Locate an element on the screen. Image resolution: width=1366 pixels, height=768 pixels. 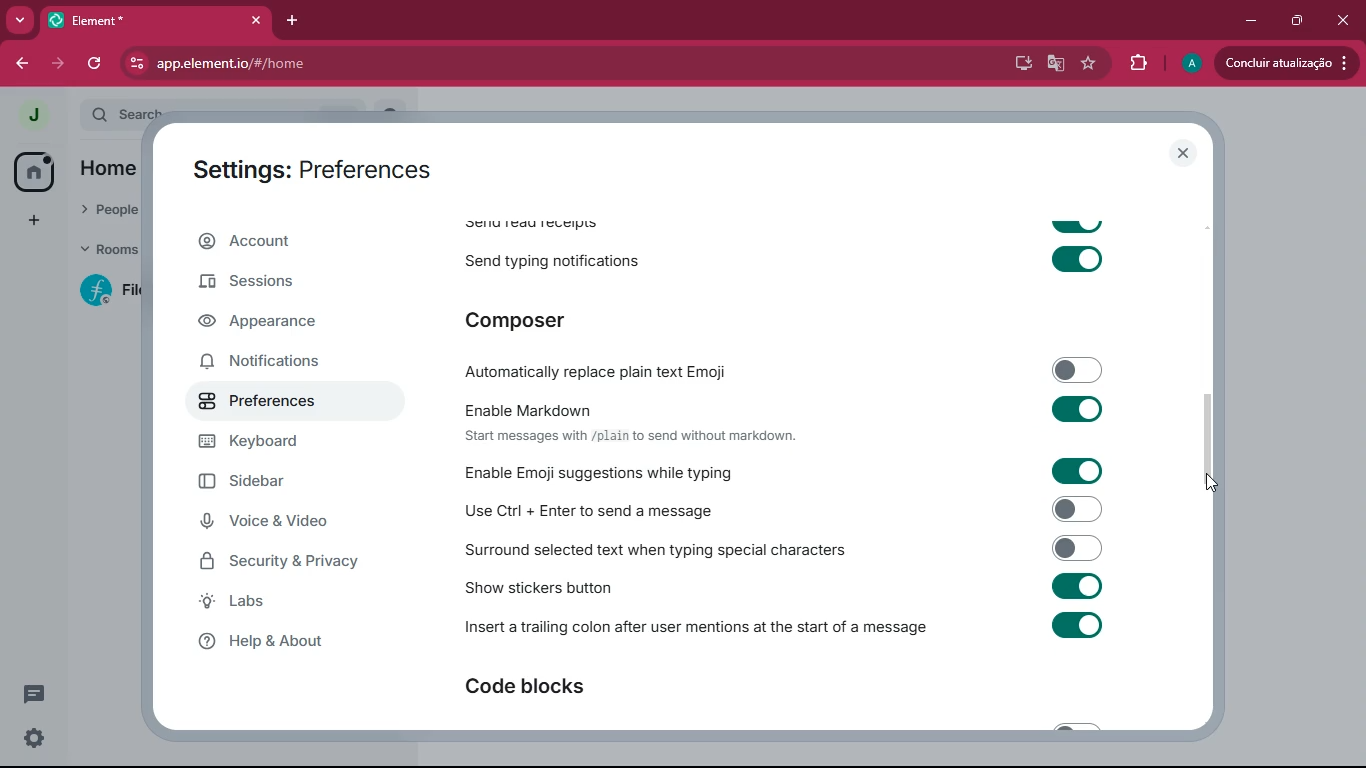
surrond selected is located at coordinates (793, 549).